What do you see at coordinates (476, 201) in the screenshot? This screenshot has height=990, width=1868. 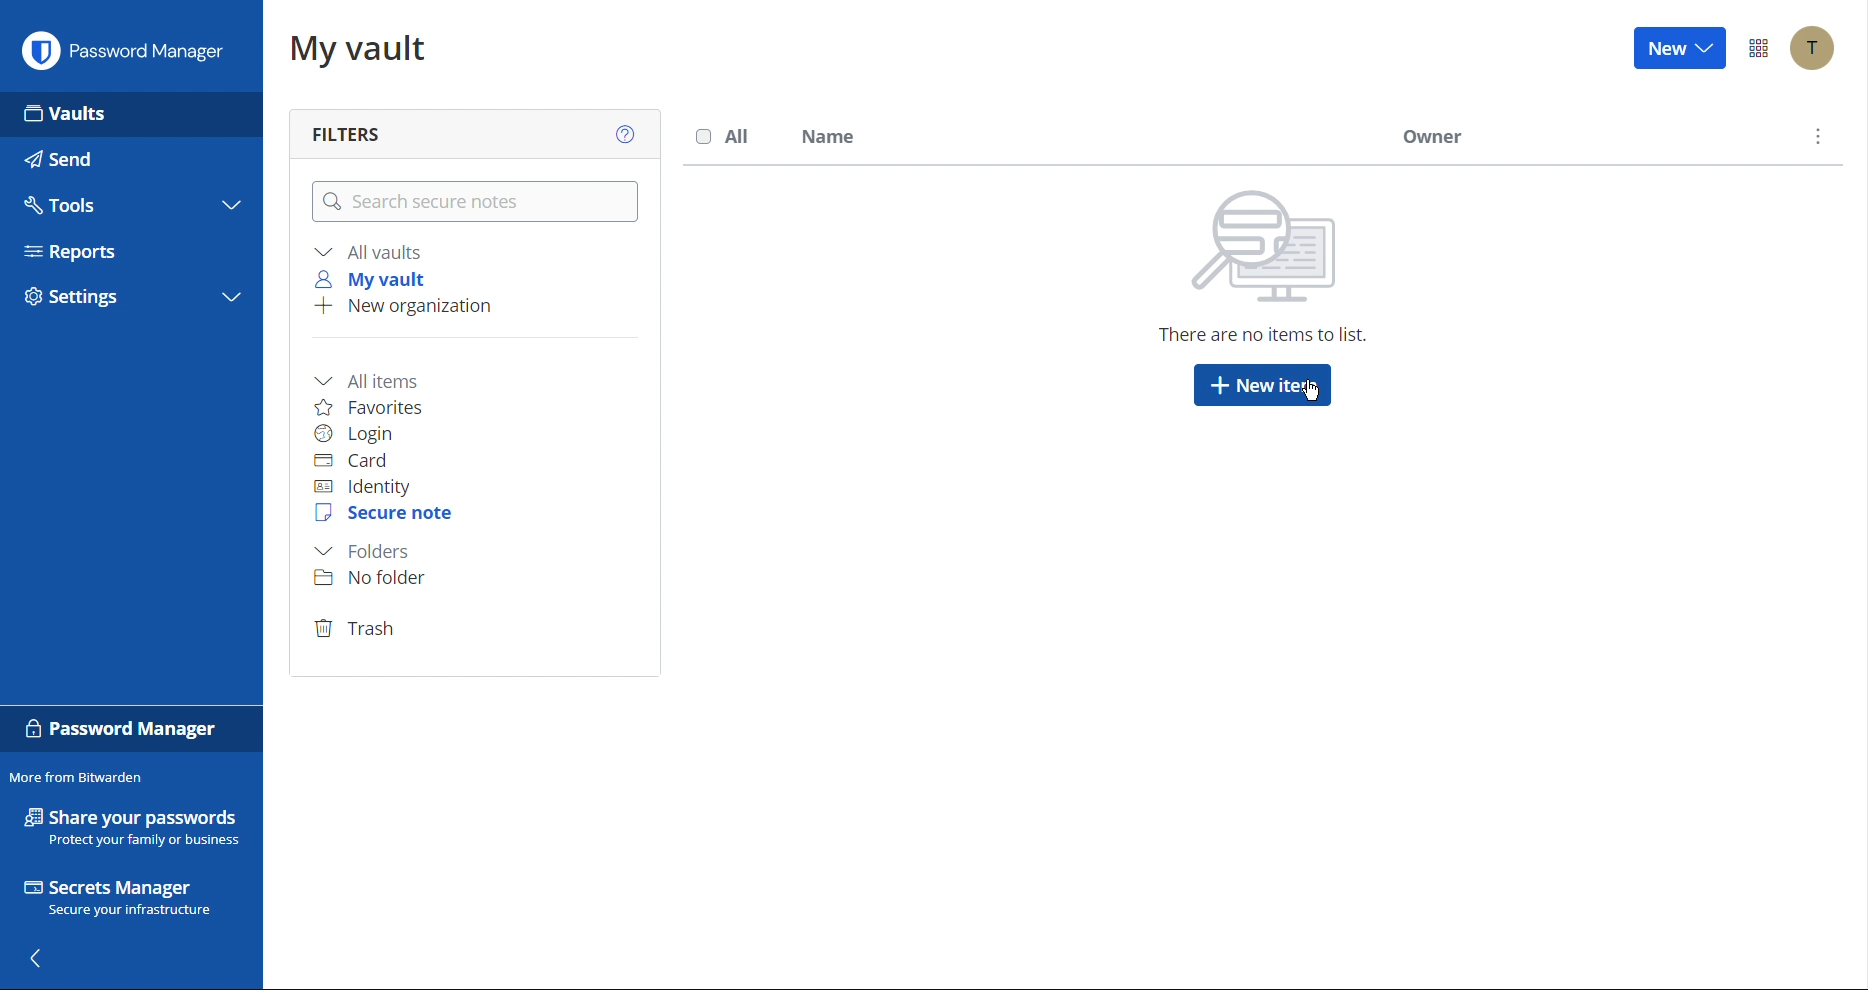 I see `Search logins` at bounding box center [476, 201].